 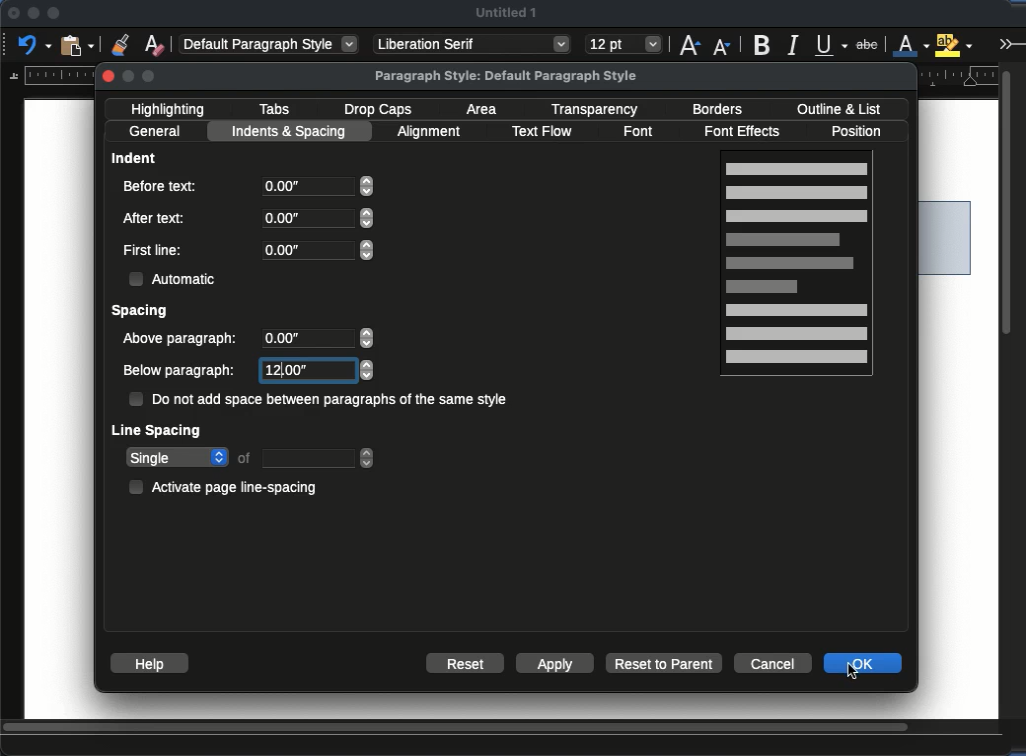 What do you see at coordinates (911, 44) in the screenshot?
I see `line color` at bounding box center [911, 44].